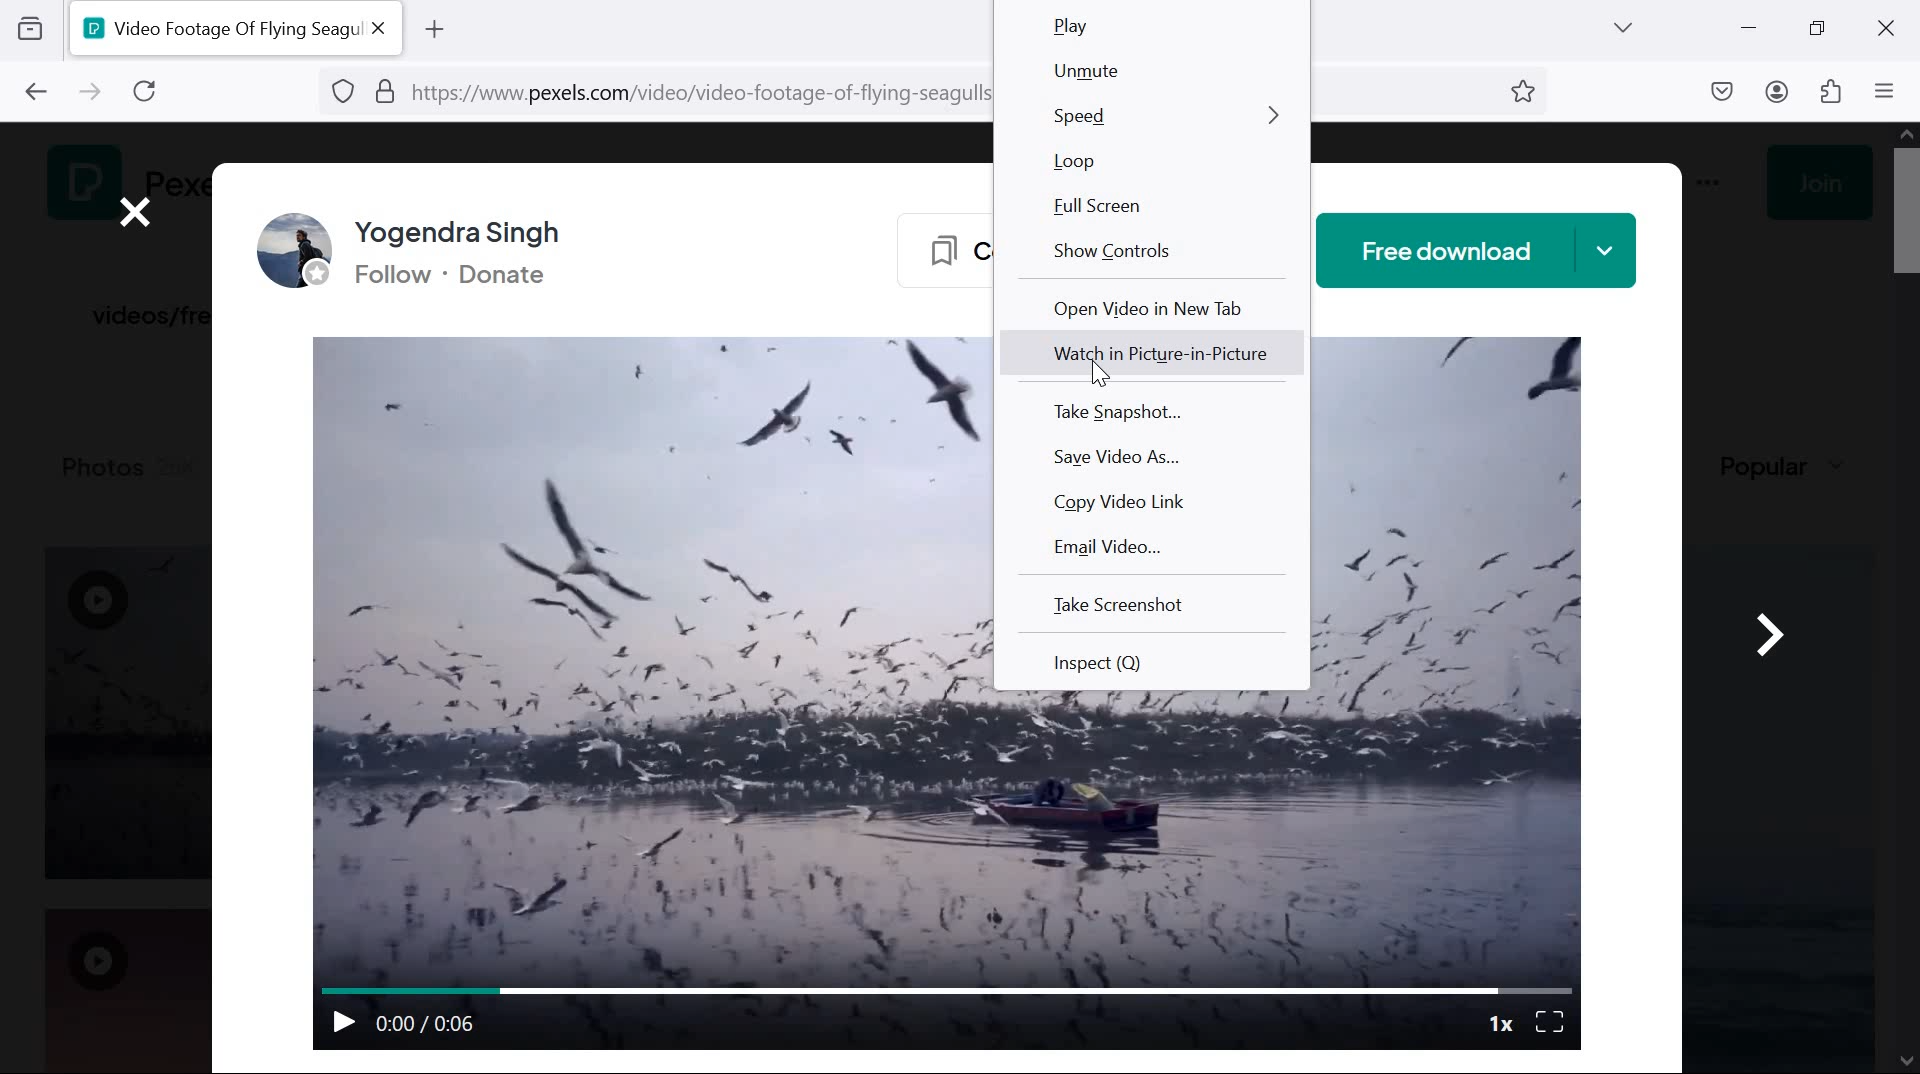  What do you see at coordinates (1903, 602) in the screenshot?
I see `scrollbar` at bounding box center [1903, 602].